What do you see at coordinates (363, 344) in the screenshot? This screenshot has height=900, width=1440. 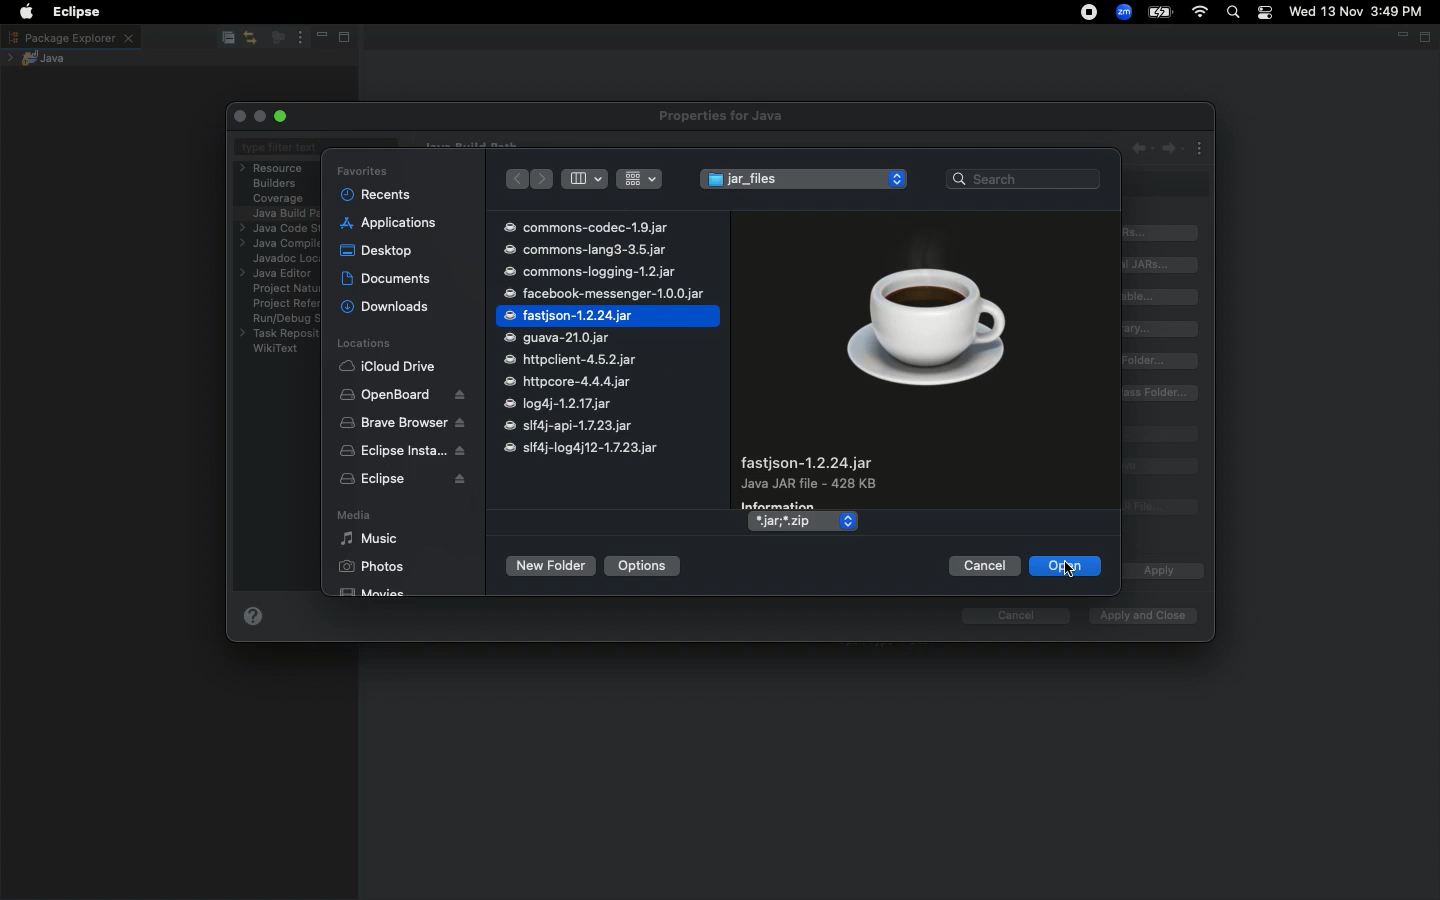 I see `Locations` at bounding box center [363, 344].